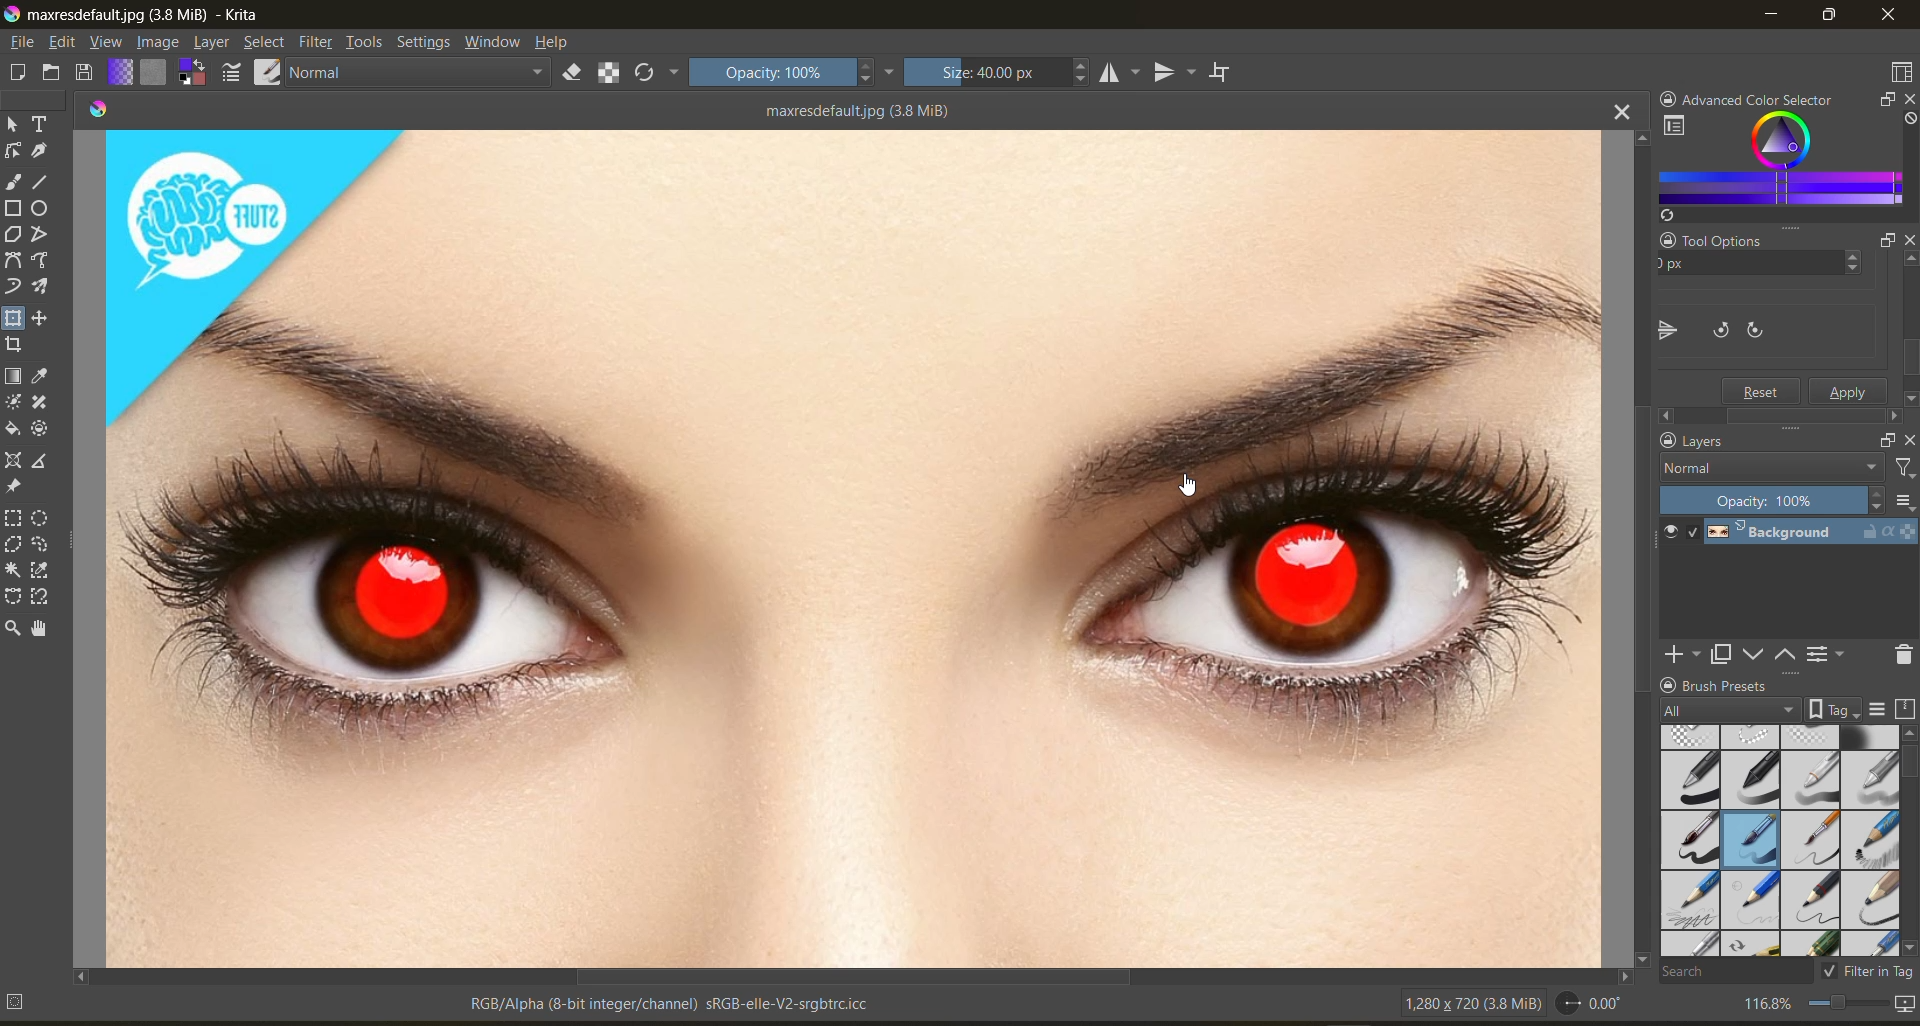 Image resolution: width=1920 pixels, height=1026 pixels. I want to click on open, so click(52, 74).